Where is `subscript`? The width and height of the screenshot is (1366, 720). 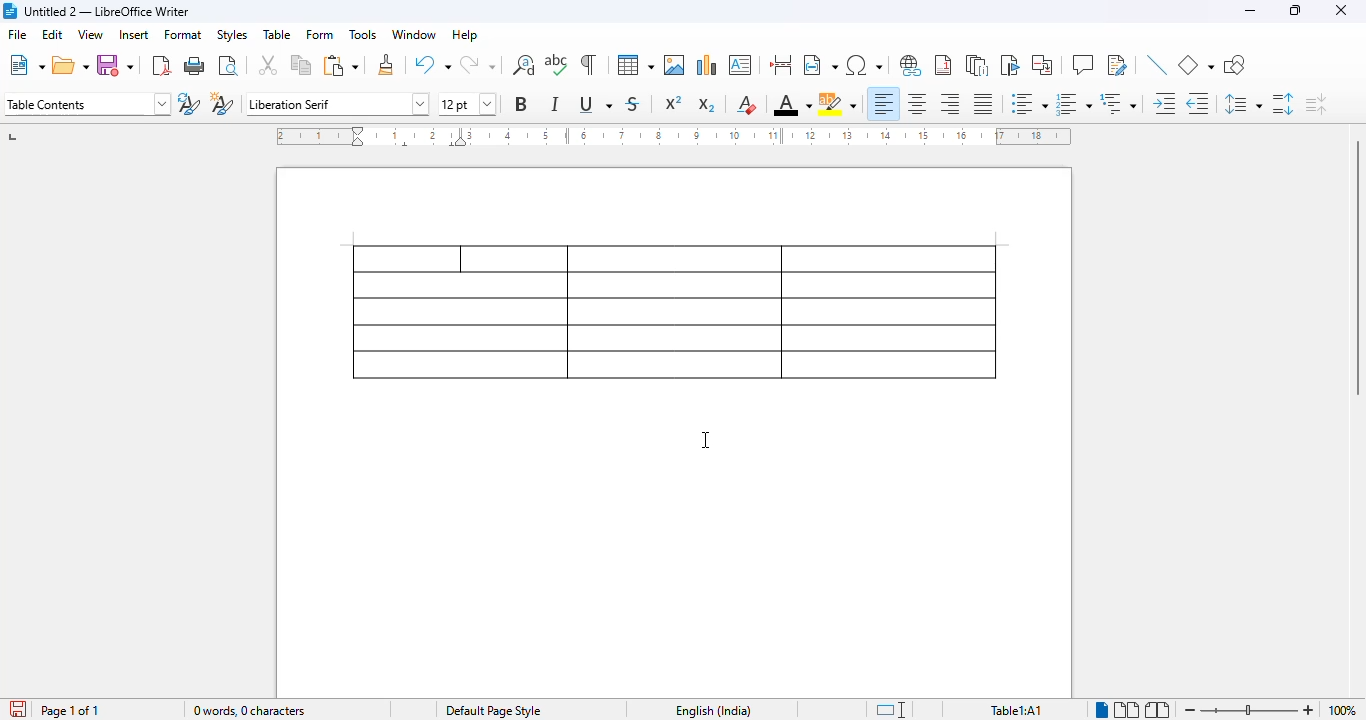
subscript is located at coordinates (705, 105).